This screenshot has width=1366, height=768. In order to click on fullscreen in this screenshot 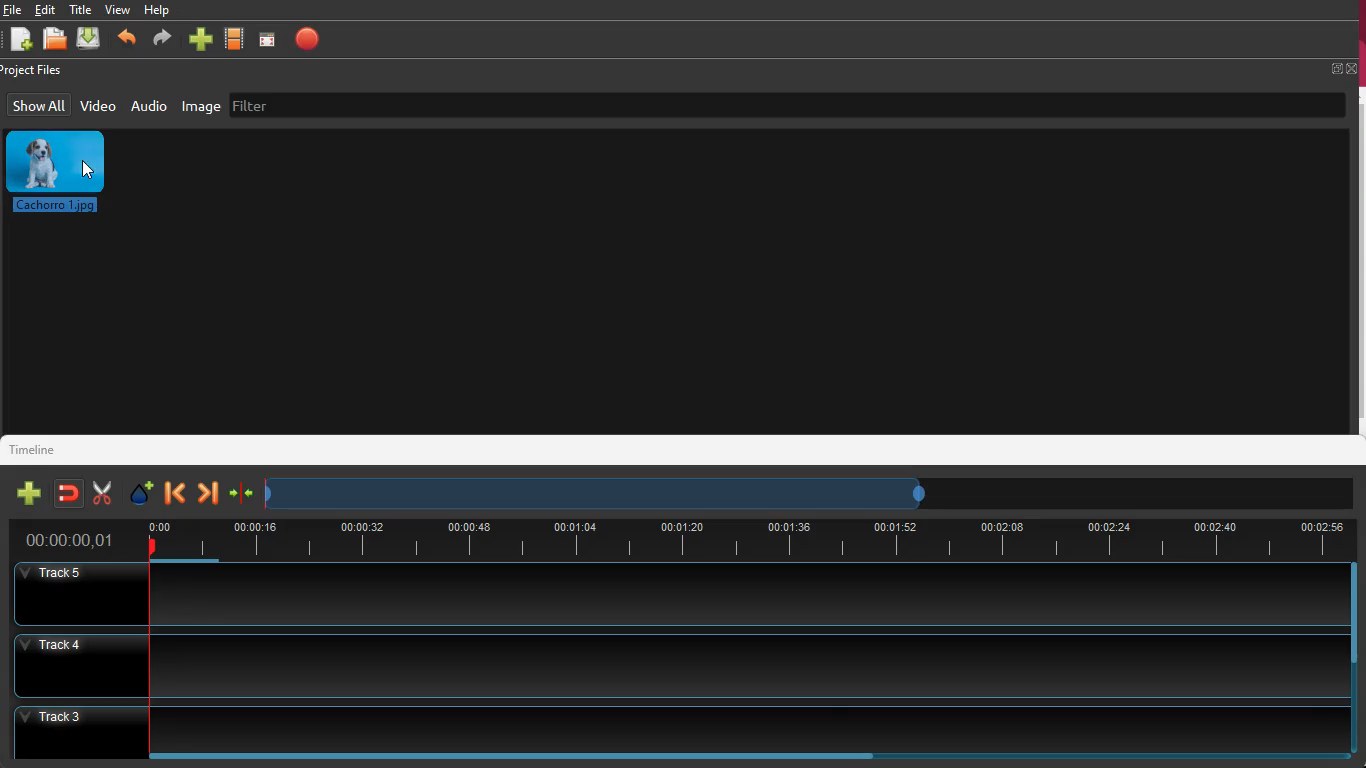, I will do `click(1342, 66)`.